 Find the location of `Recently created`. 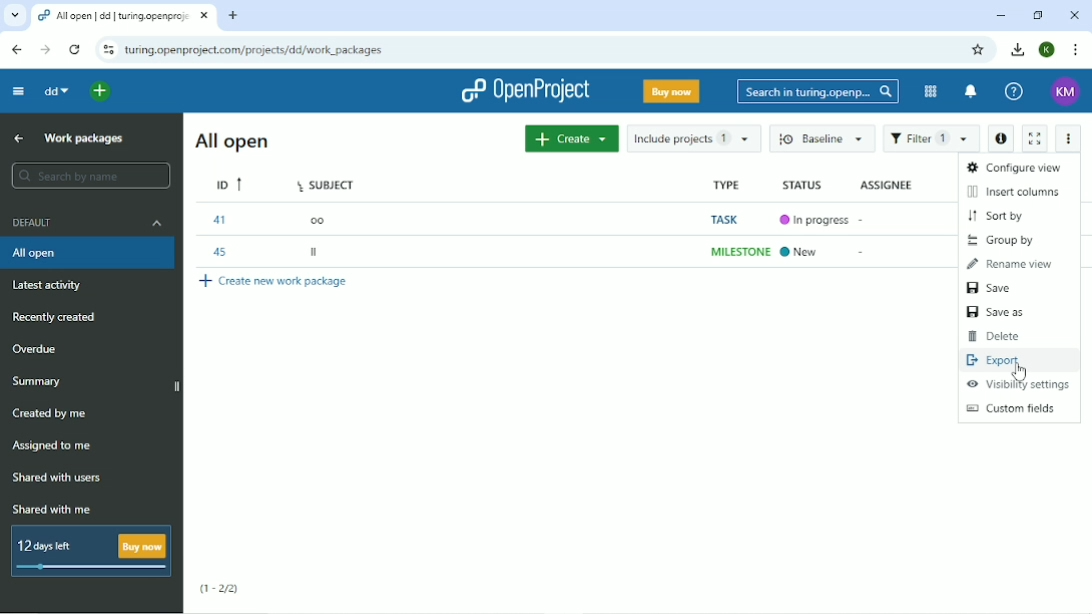

Recently created is located at coordinates (59, 316).